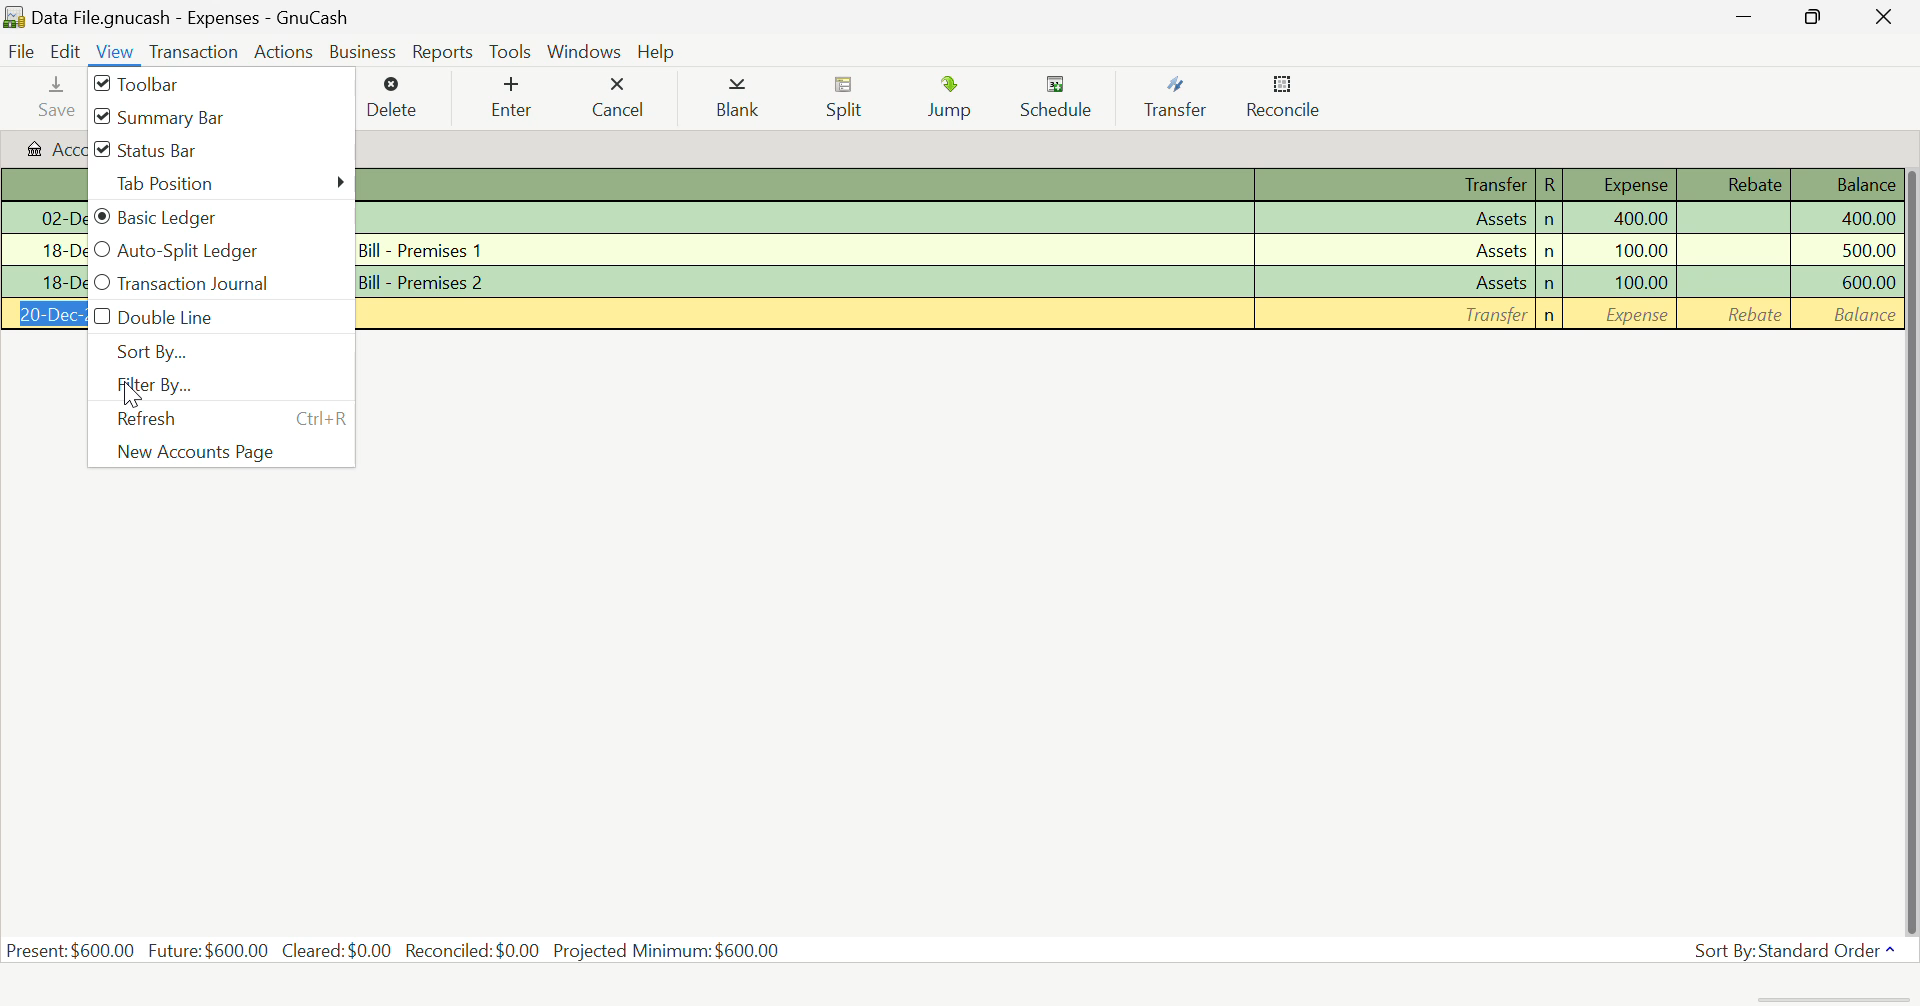 The height and width of the screenshot is (1006, 1920). I want to click on Balance, so click(1842, 187).